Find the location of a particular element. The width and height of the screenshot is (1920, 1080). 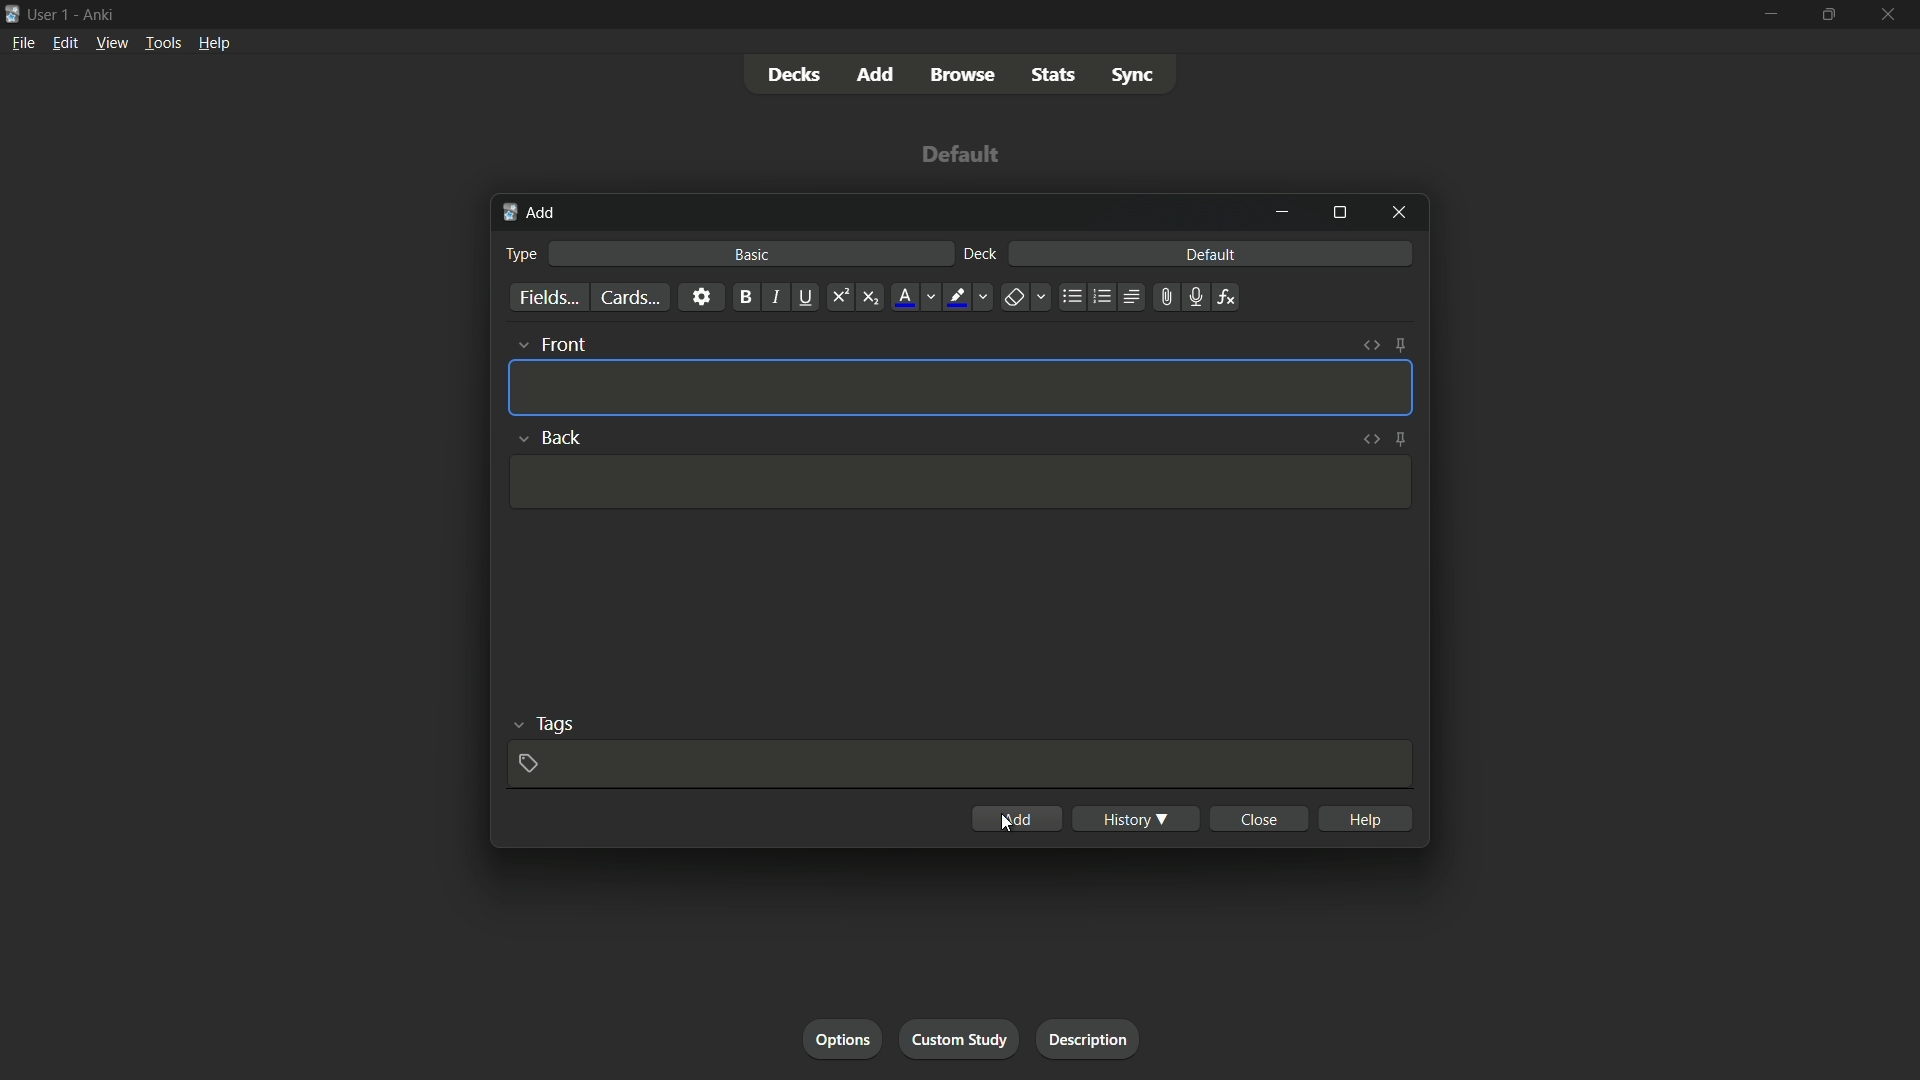

alignment is located at coordinates (1133, 296).